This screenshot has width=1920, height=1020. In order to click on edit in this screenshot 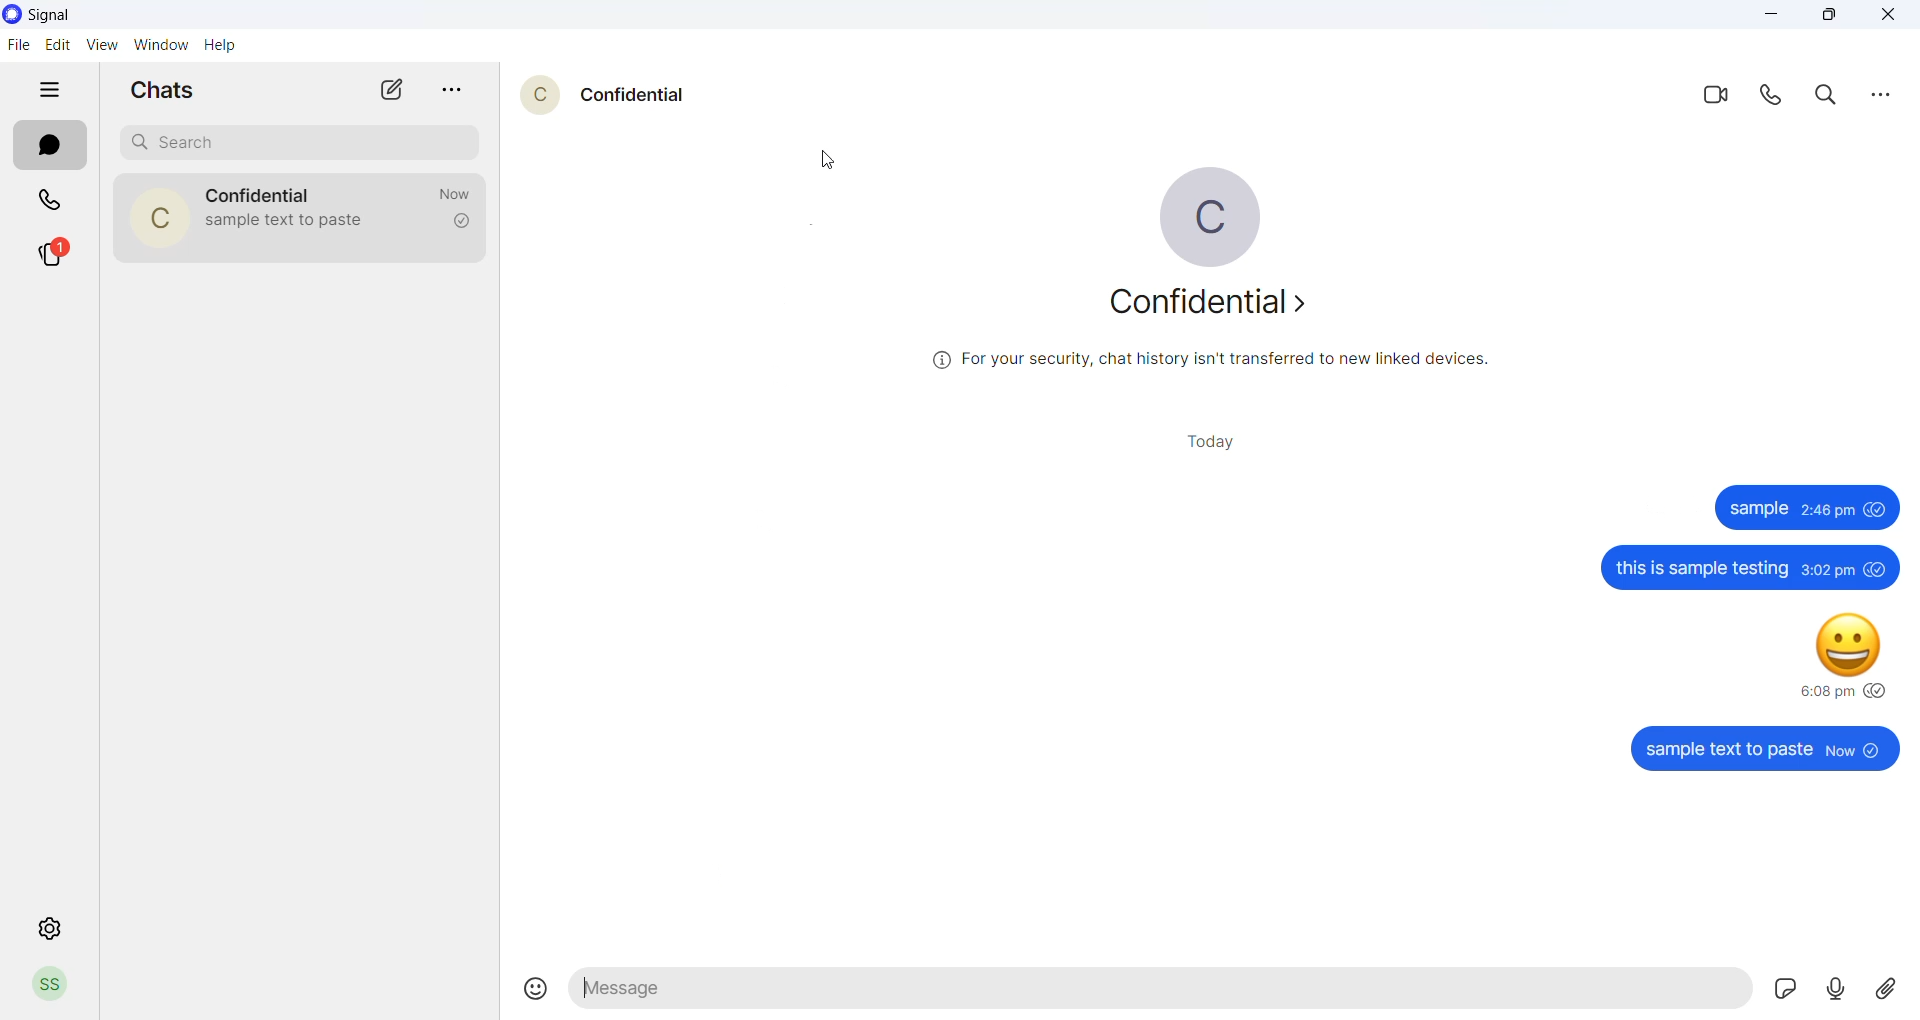, I will do `click(58, 45)`.